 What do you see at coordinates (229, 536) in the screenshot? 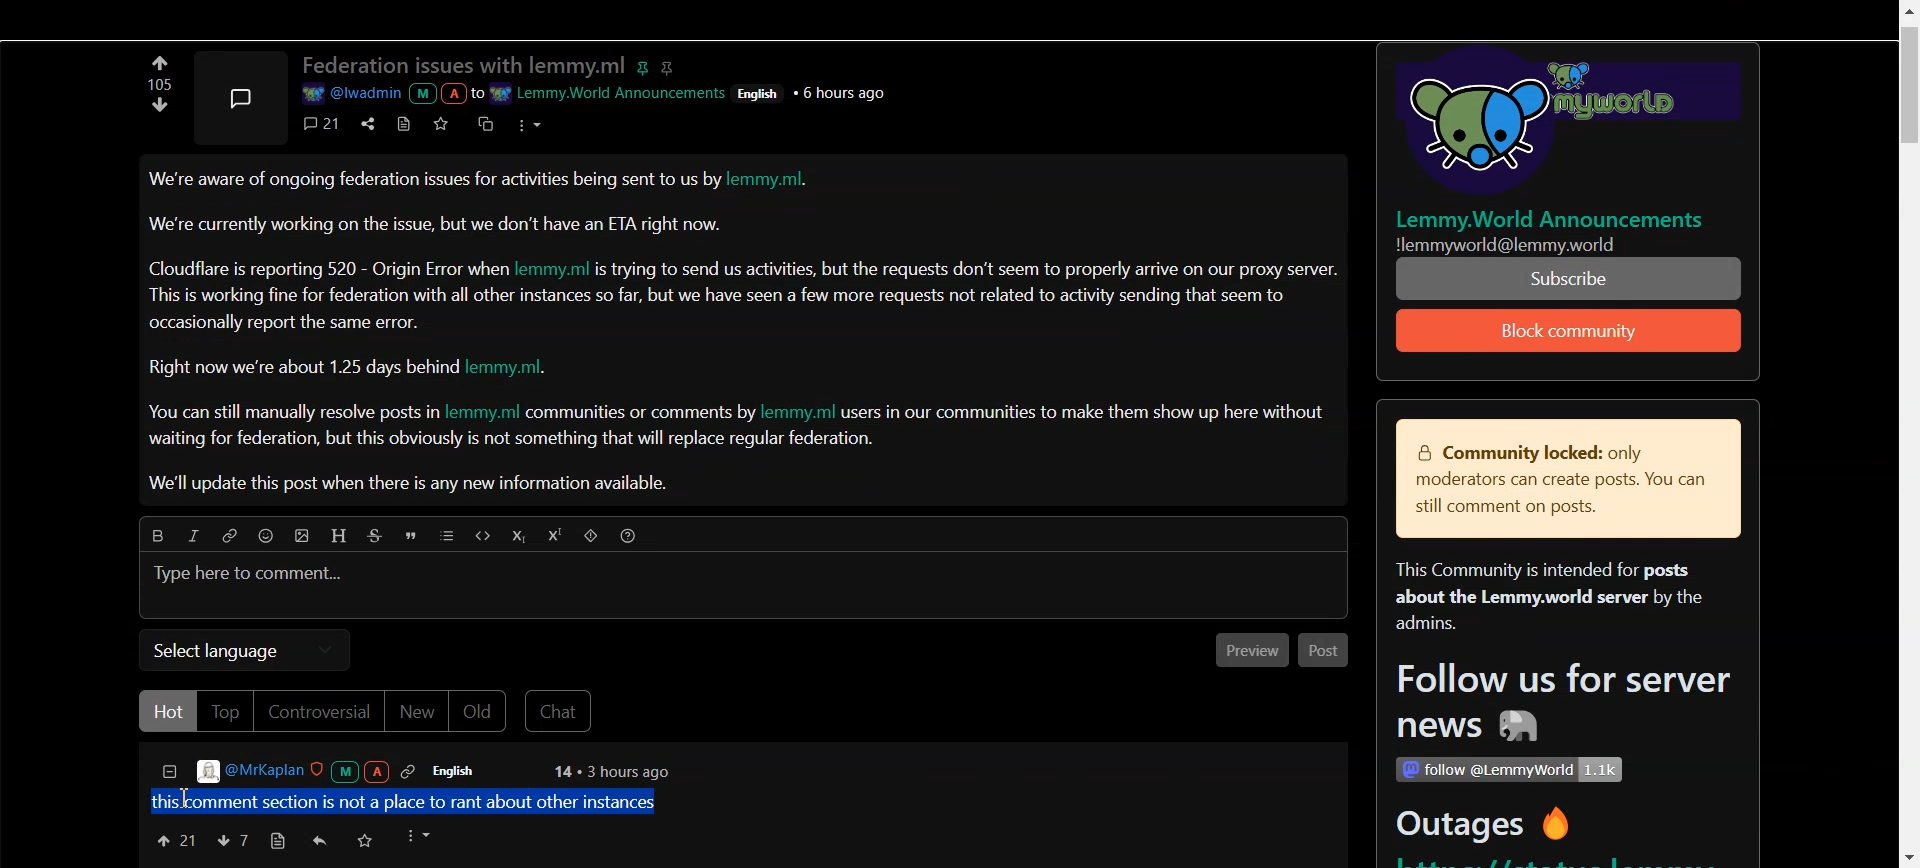
I see `Hyperlink` at bounding box center [229, 536].